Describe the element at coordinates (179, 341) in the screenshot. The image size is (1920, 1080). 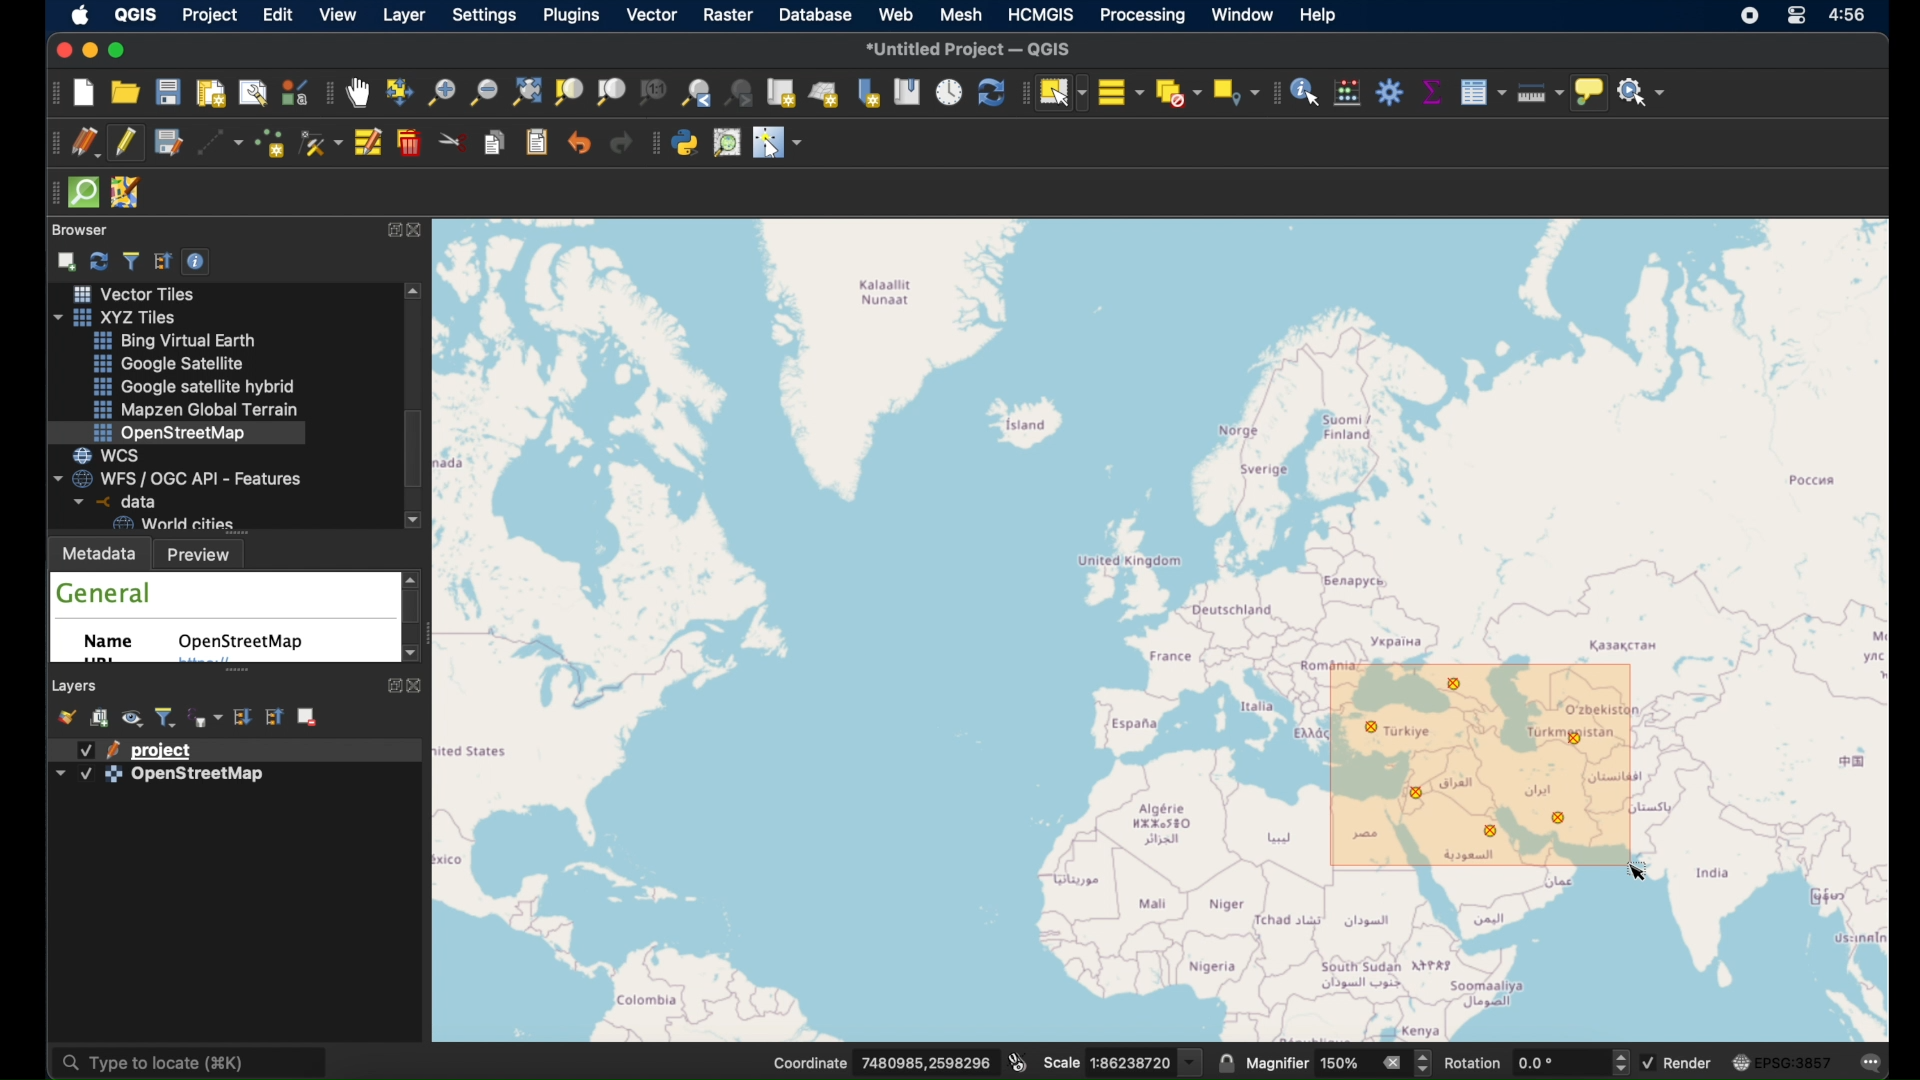
I see `bing virtual earth` at that location.